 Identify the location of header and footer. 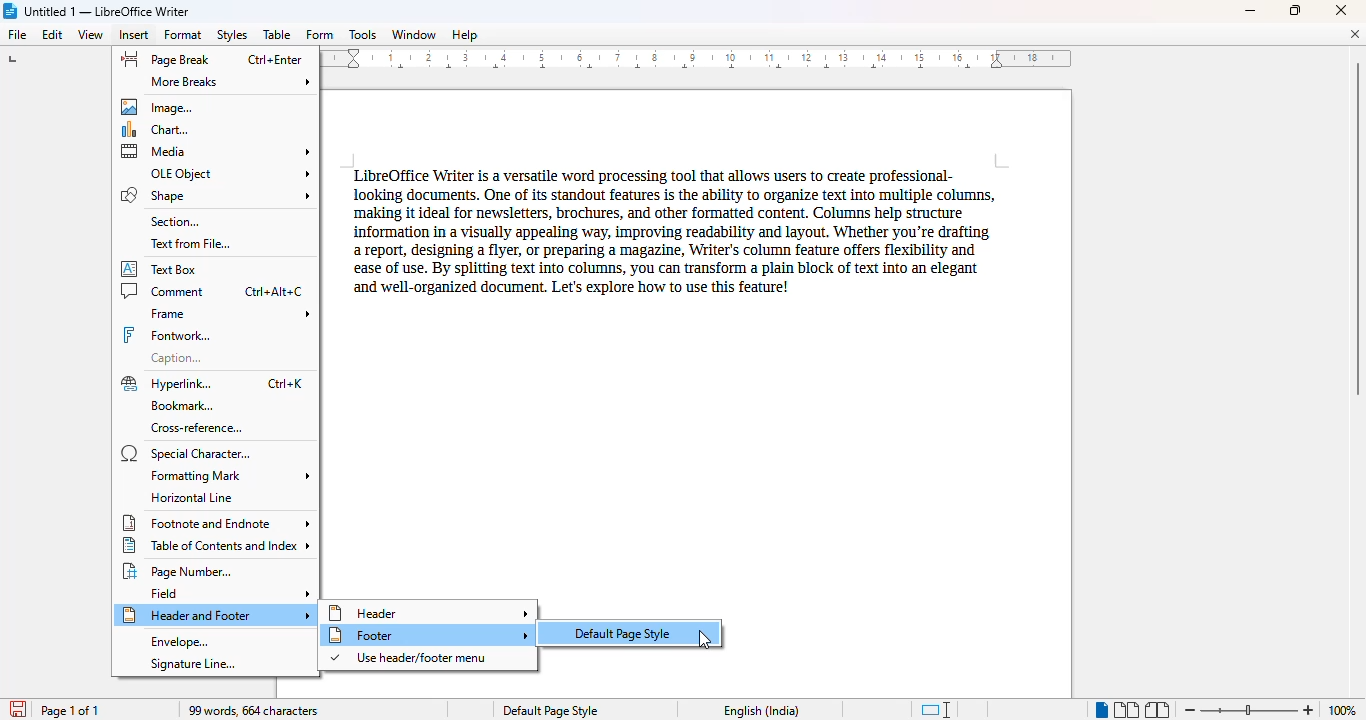
(216, 615).